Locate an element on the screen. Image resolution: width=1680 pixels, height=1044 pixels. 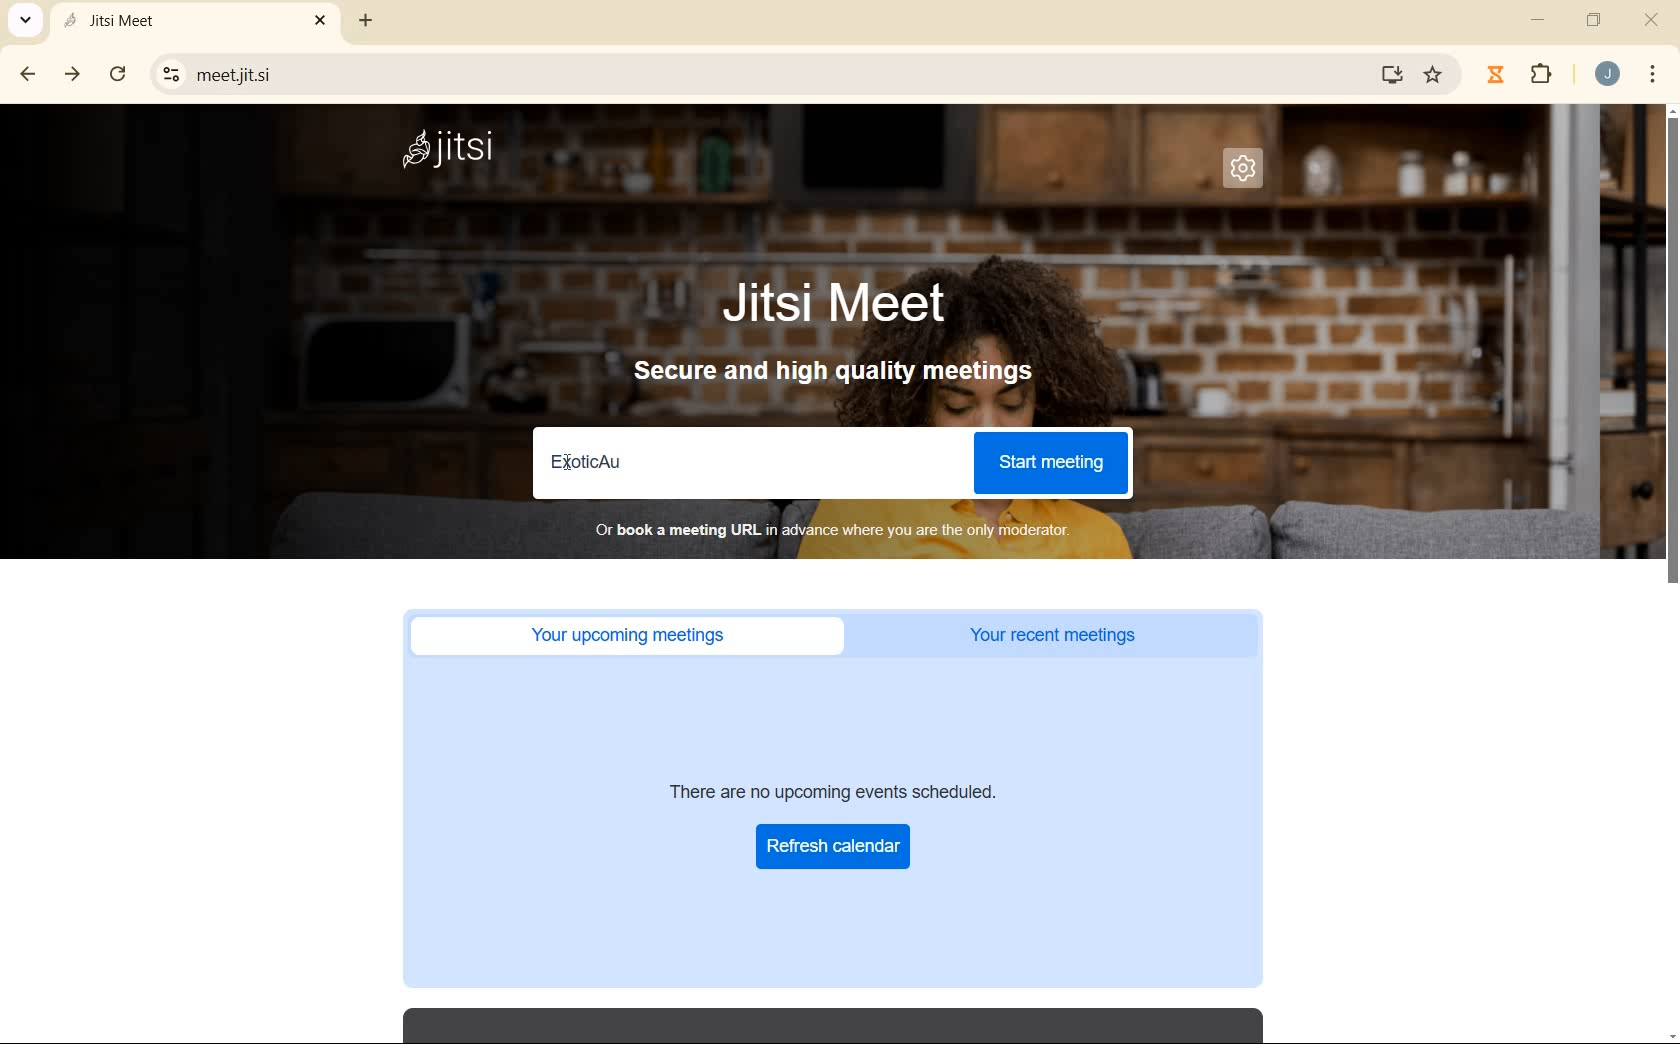
address bar is located at coordinates (780, 73).